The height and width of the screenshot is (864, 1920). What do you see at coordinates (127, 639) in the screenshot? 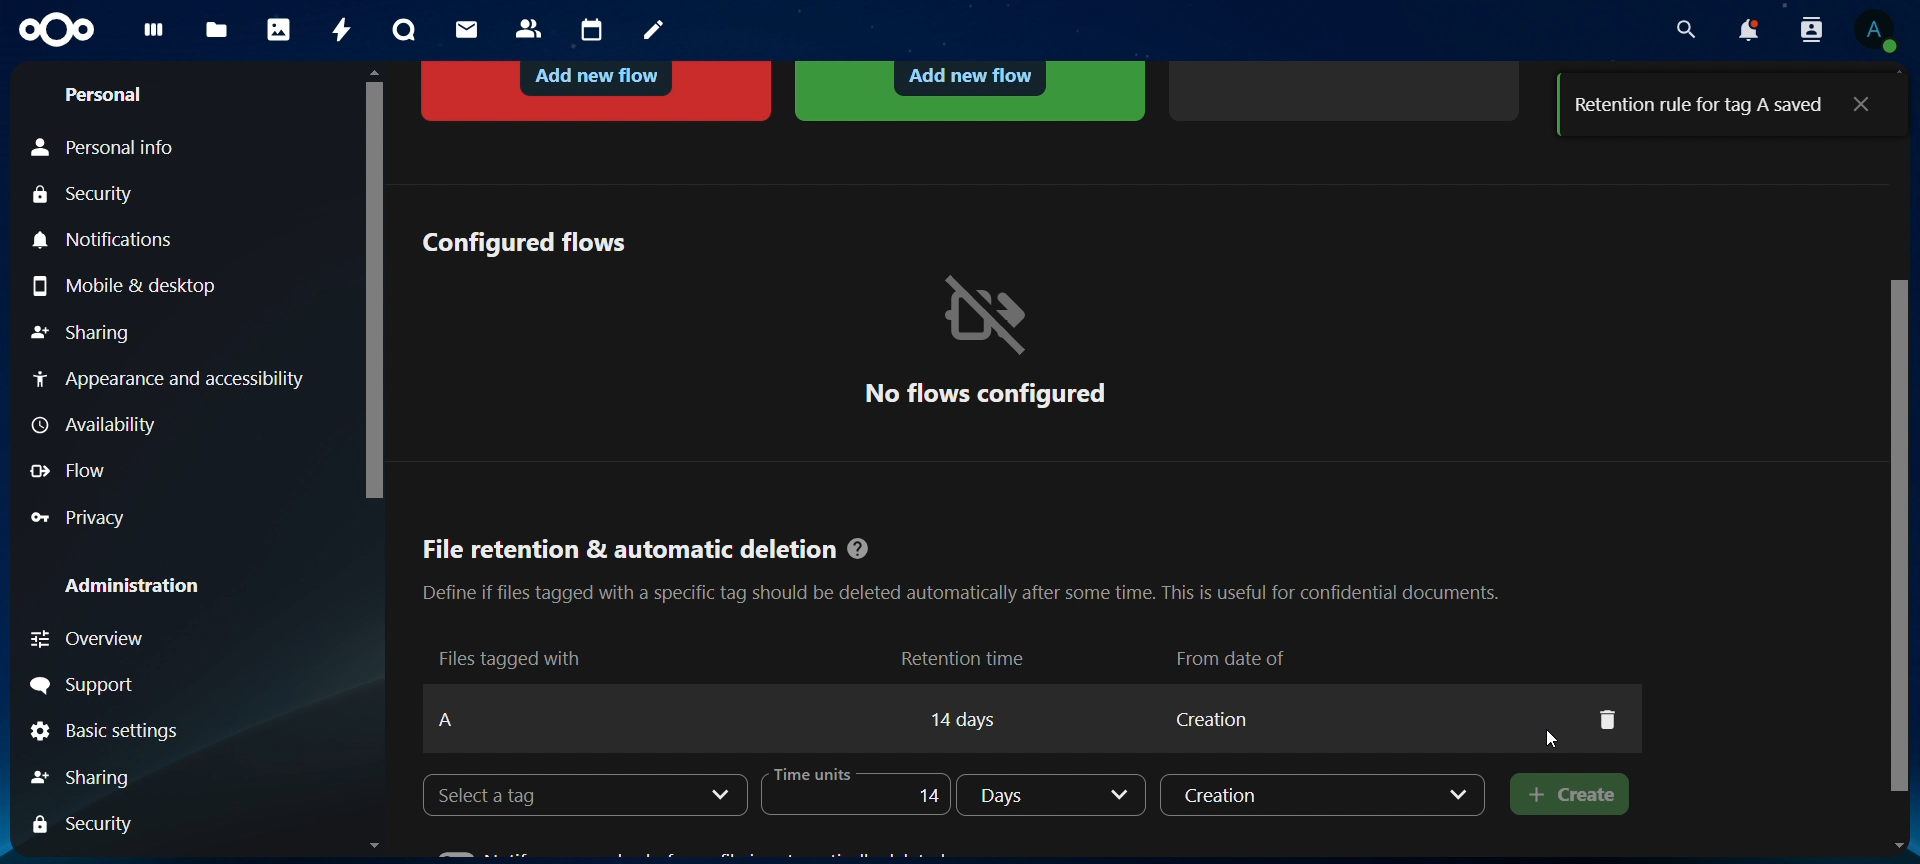
I see `overview` at bounding box center [127, 639].